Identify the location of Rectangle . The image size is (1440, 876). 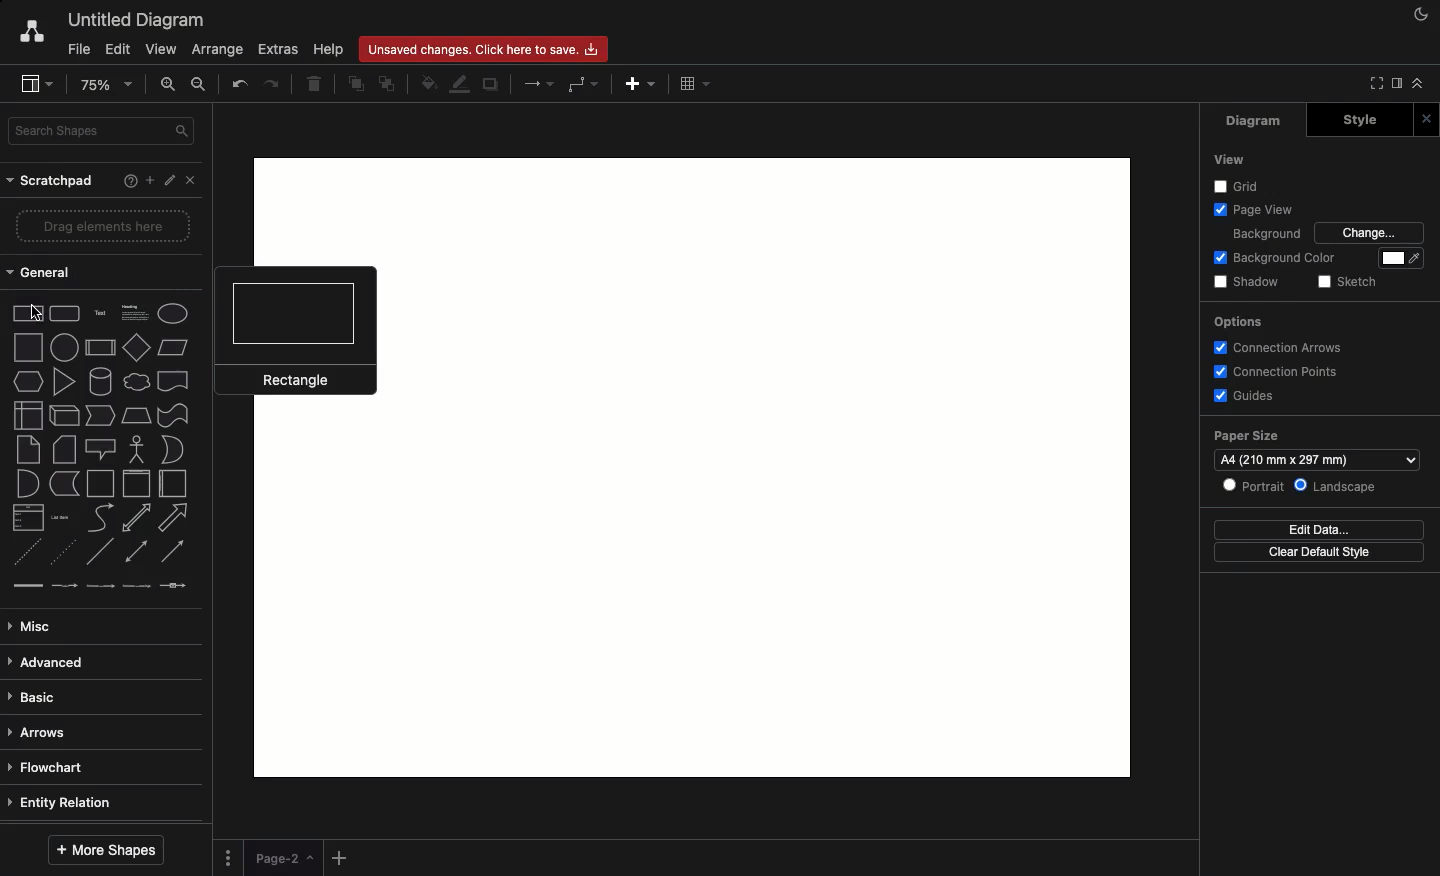
(28, 315).